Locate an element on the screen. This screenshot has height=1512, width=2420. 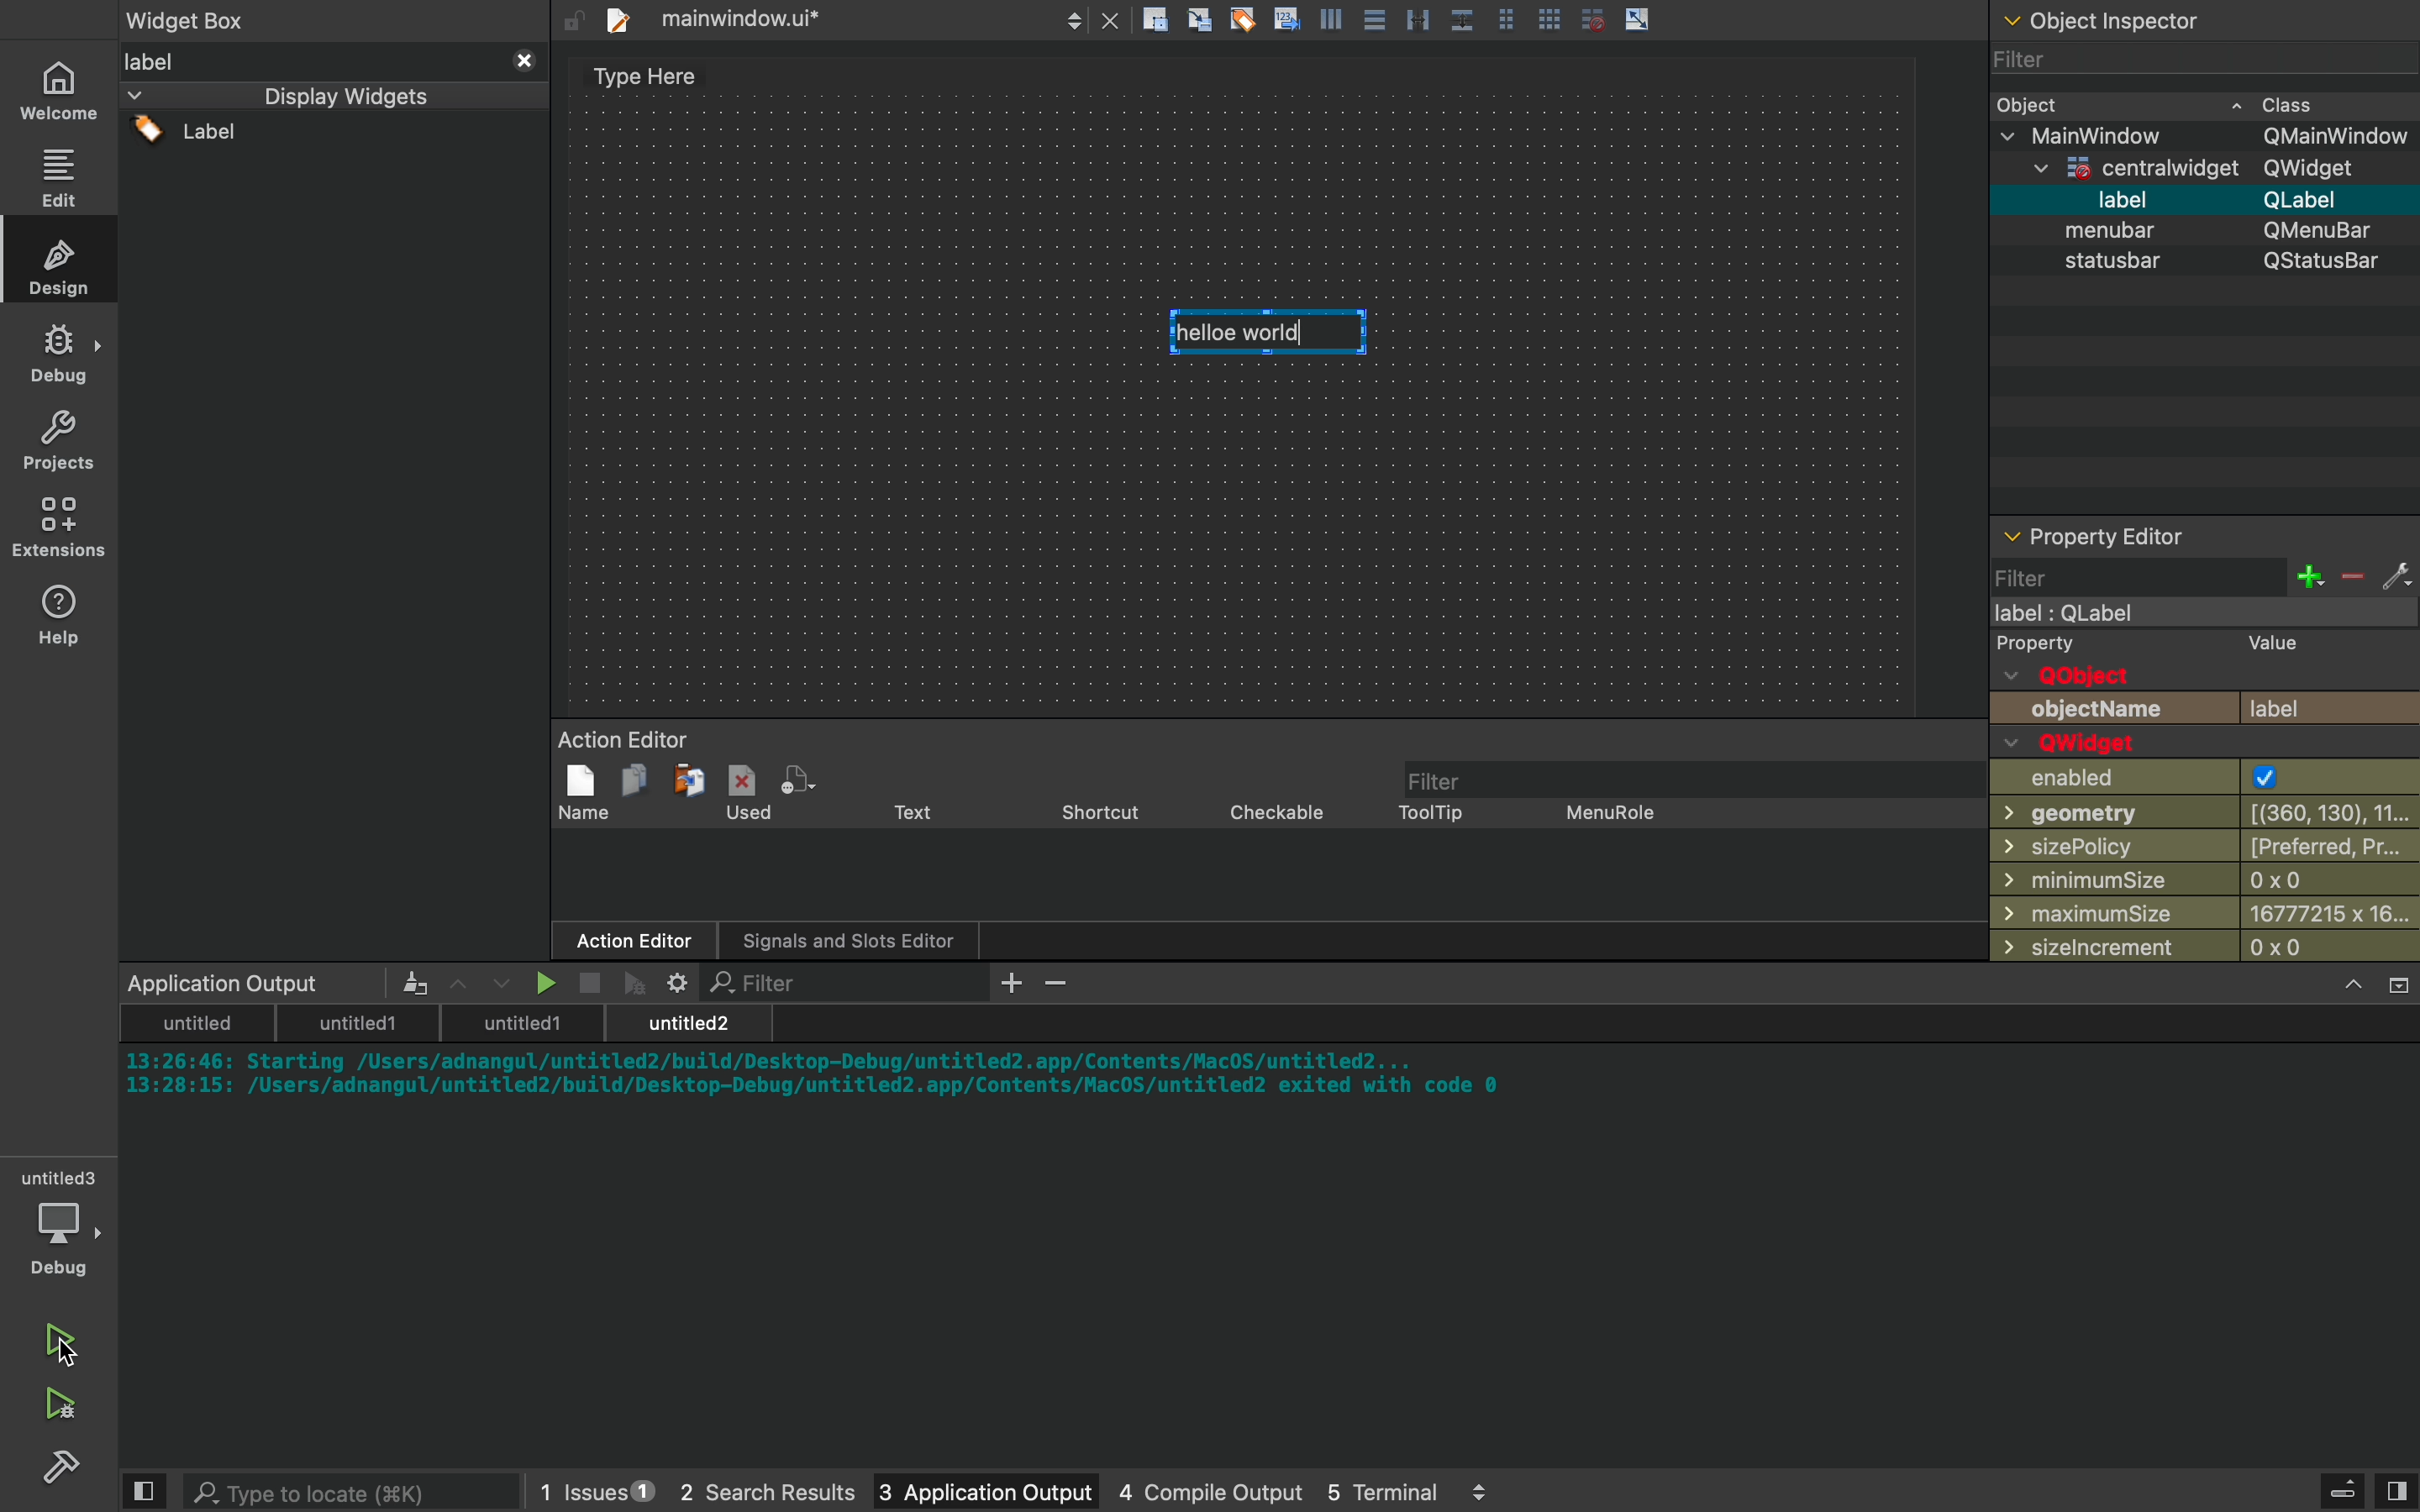
hello world is located at coordinates (1273, 328).